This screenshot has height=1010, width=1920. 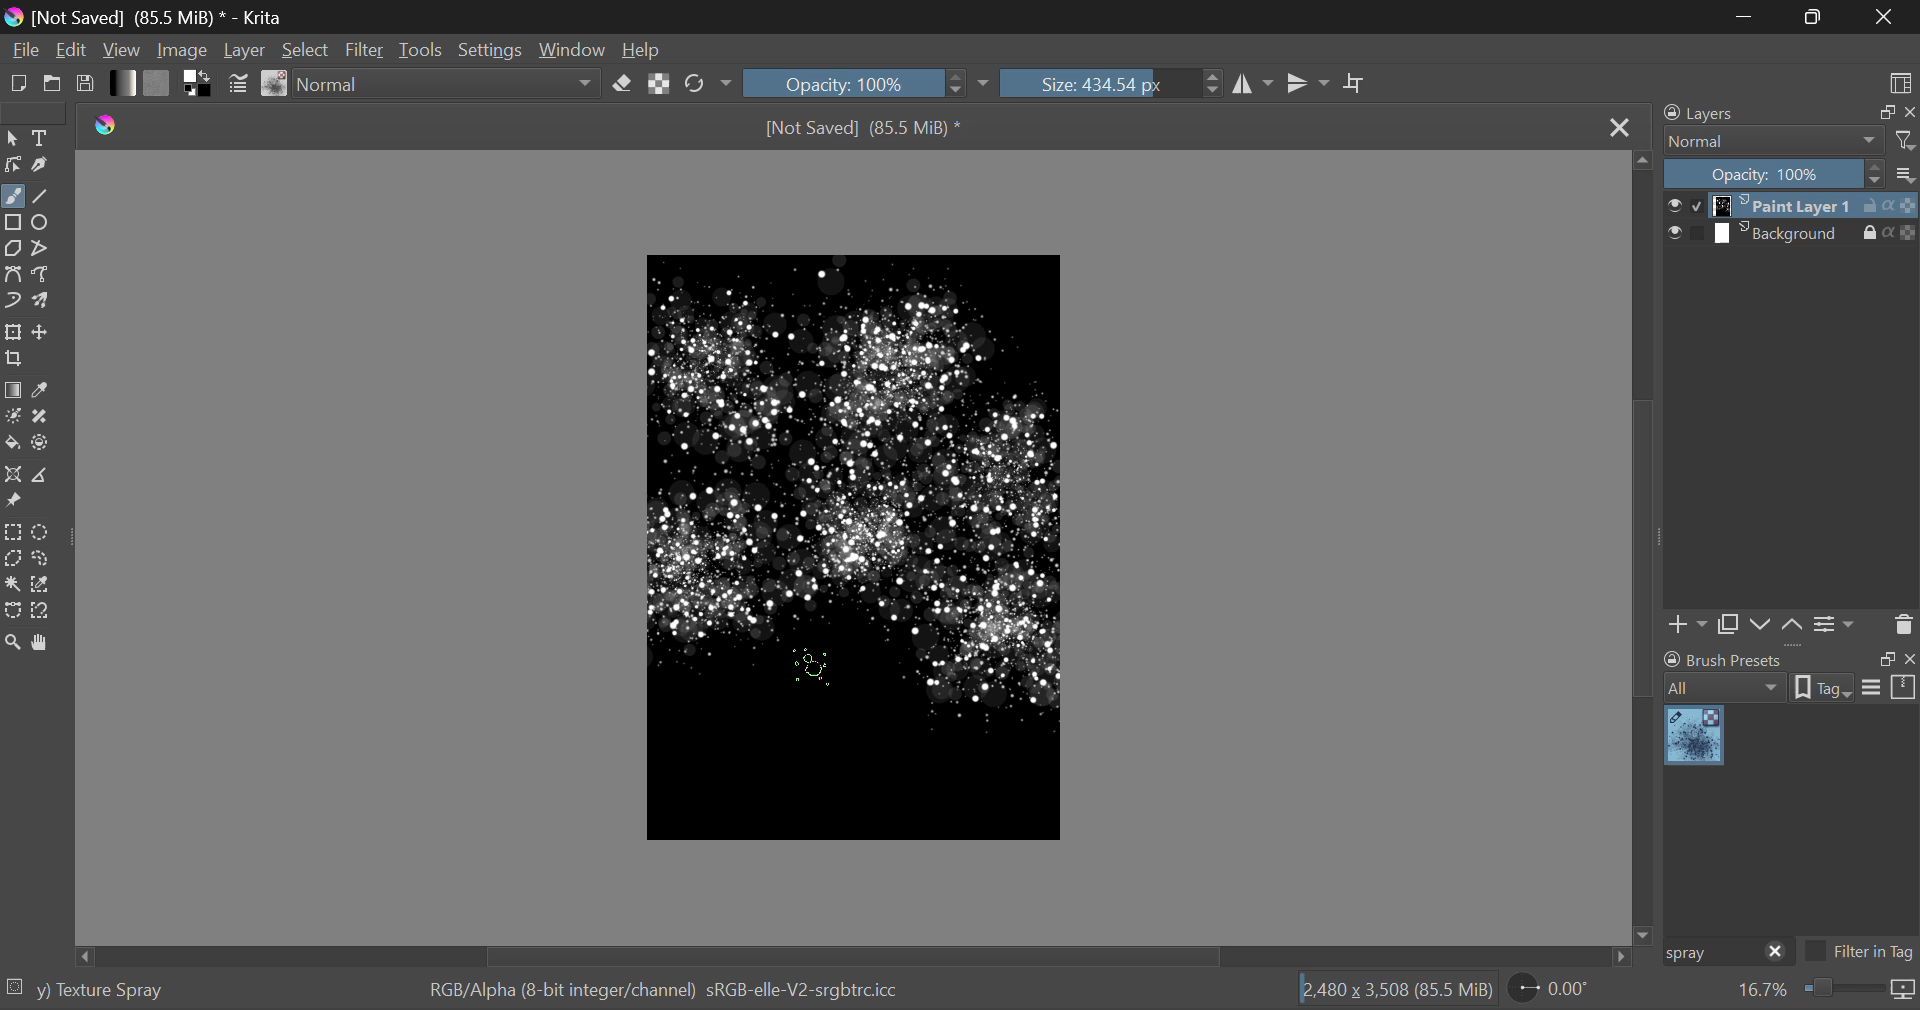 What do you see at coordinates (660, 83) in the screenshot?
I see `Lock Alpha` at bounding box center [660, 83].